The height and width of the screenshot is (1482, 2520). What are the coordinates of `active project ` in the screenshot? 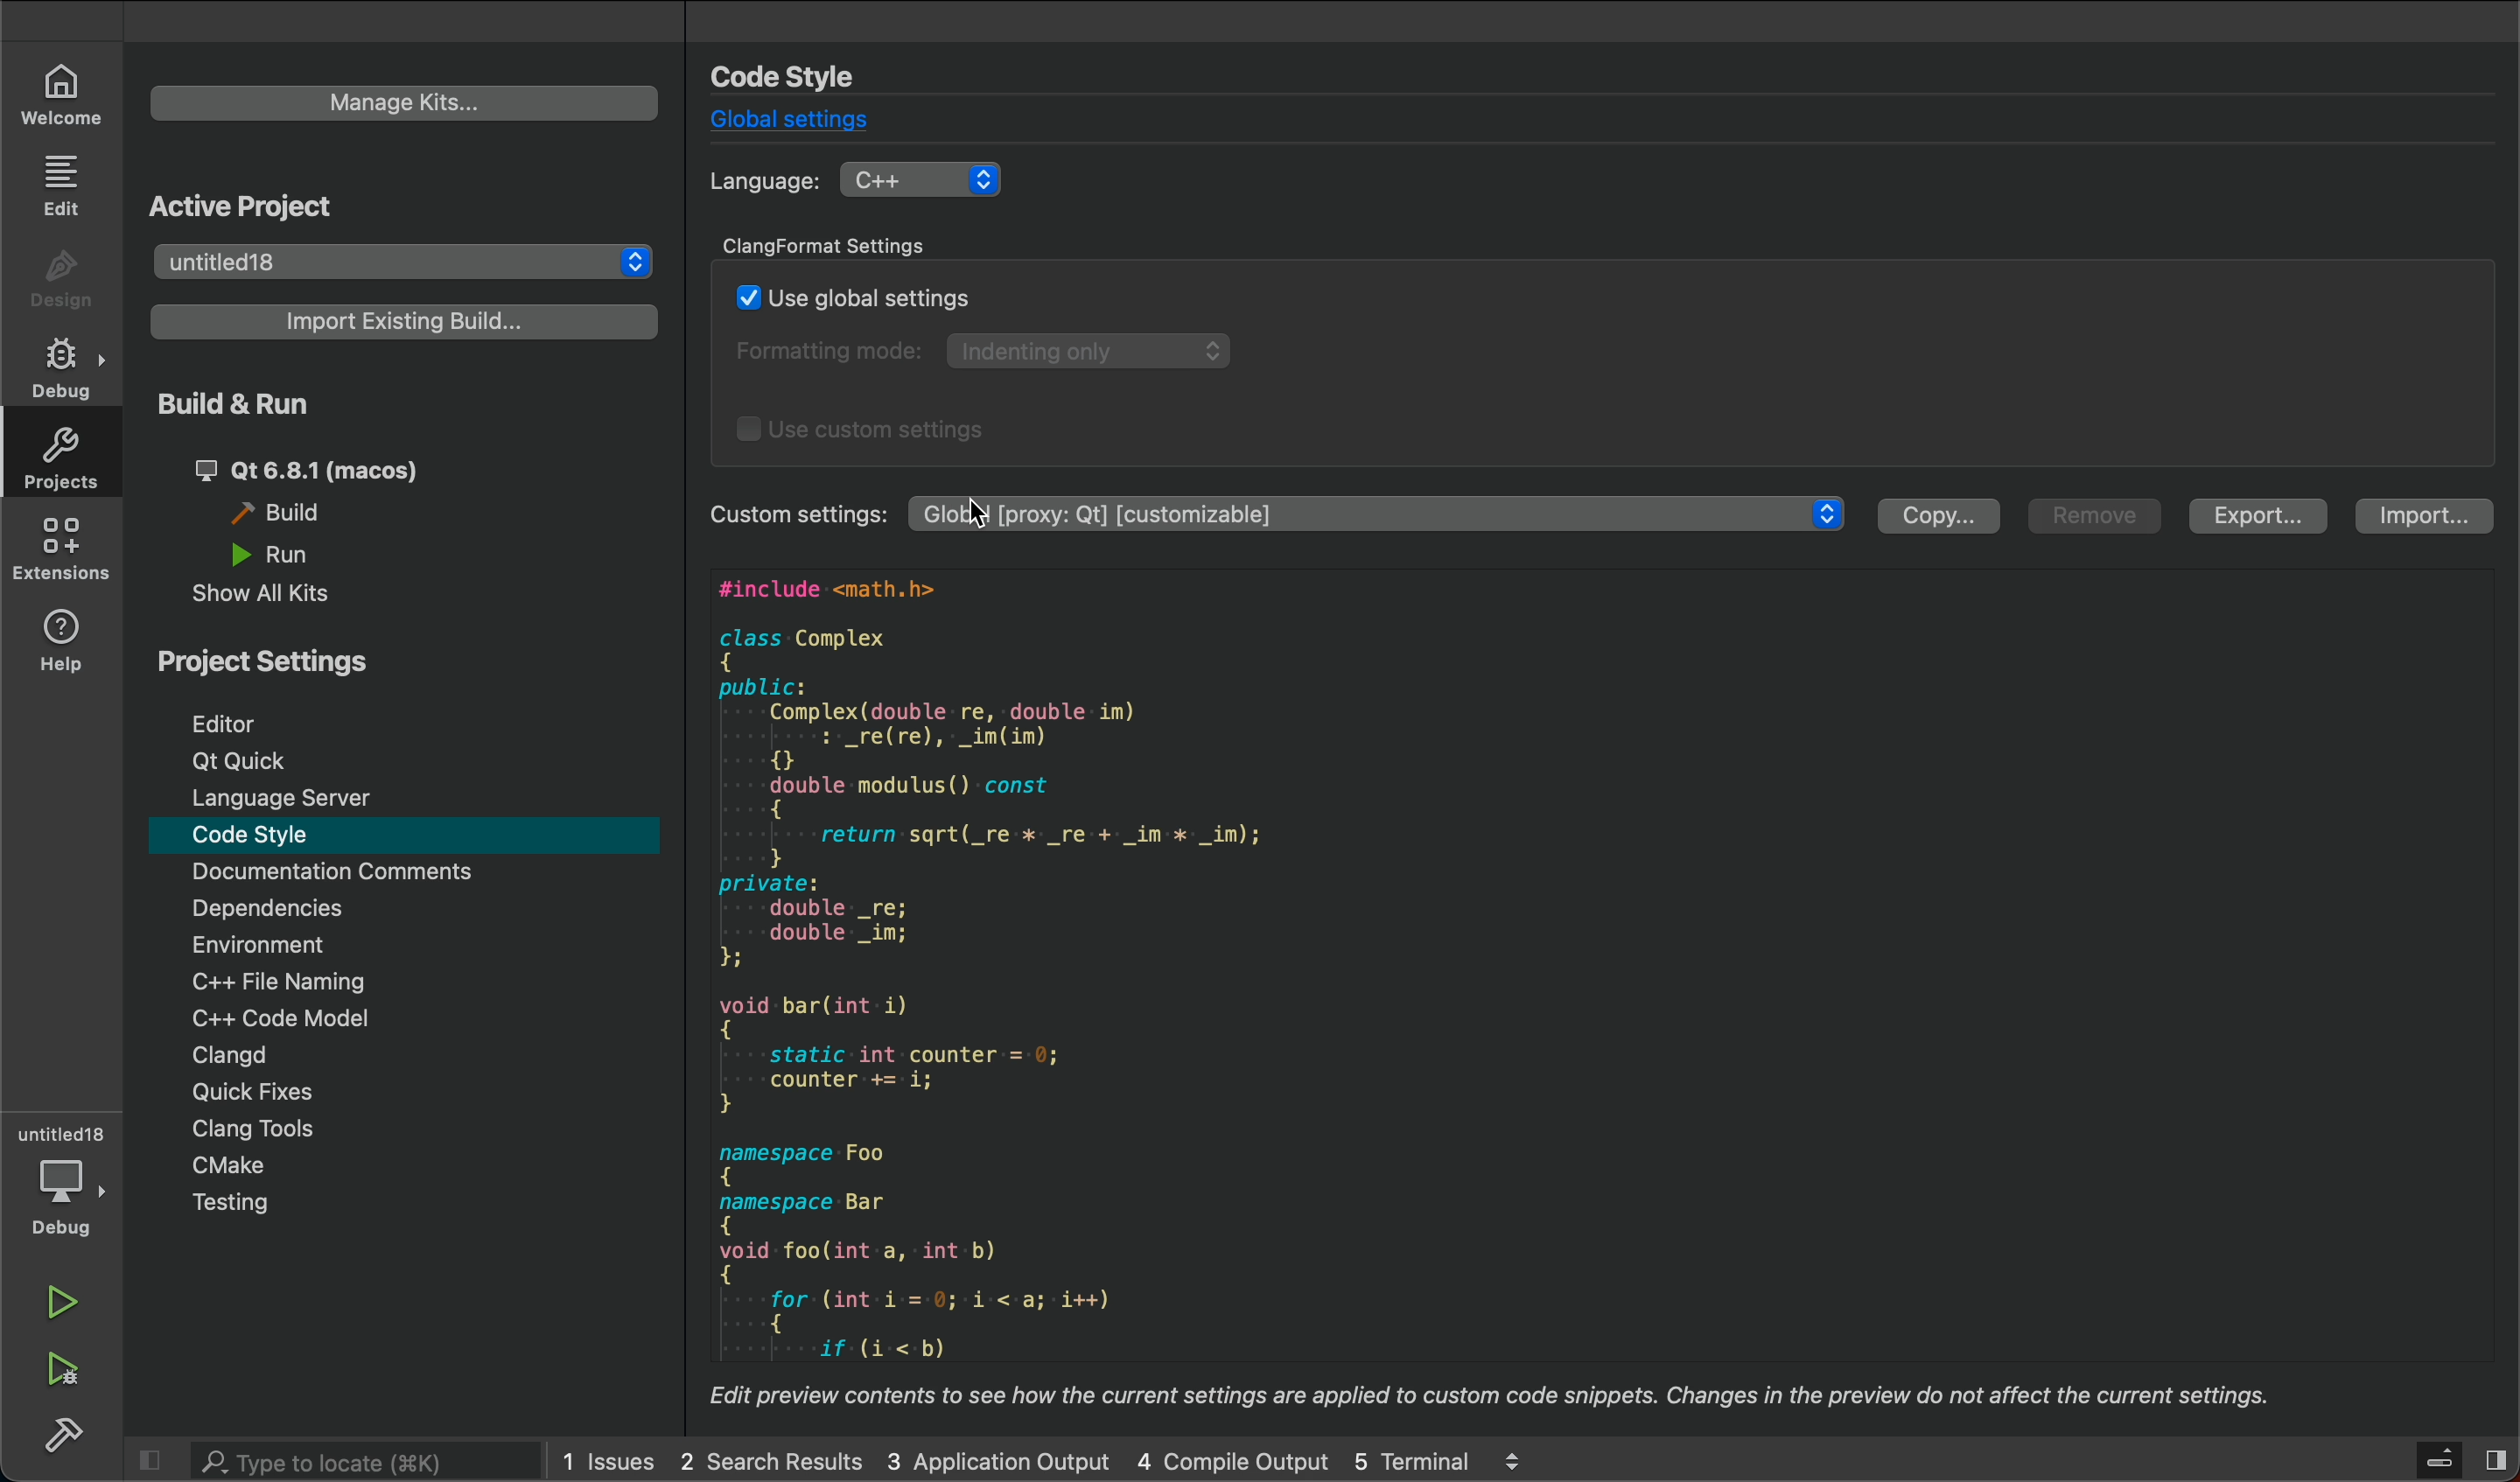 It's located at (246, 205).